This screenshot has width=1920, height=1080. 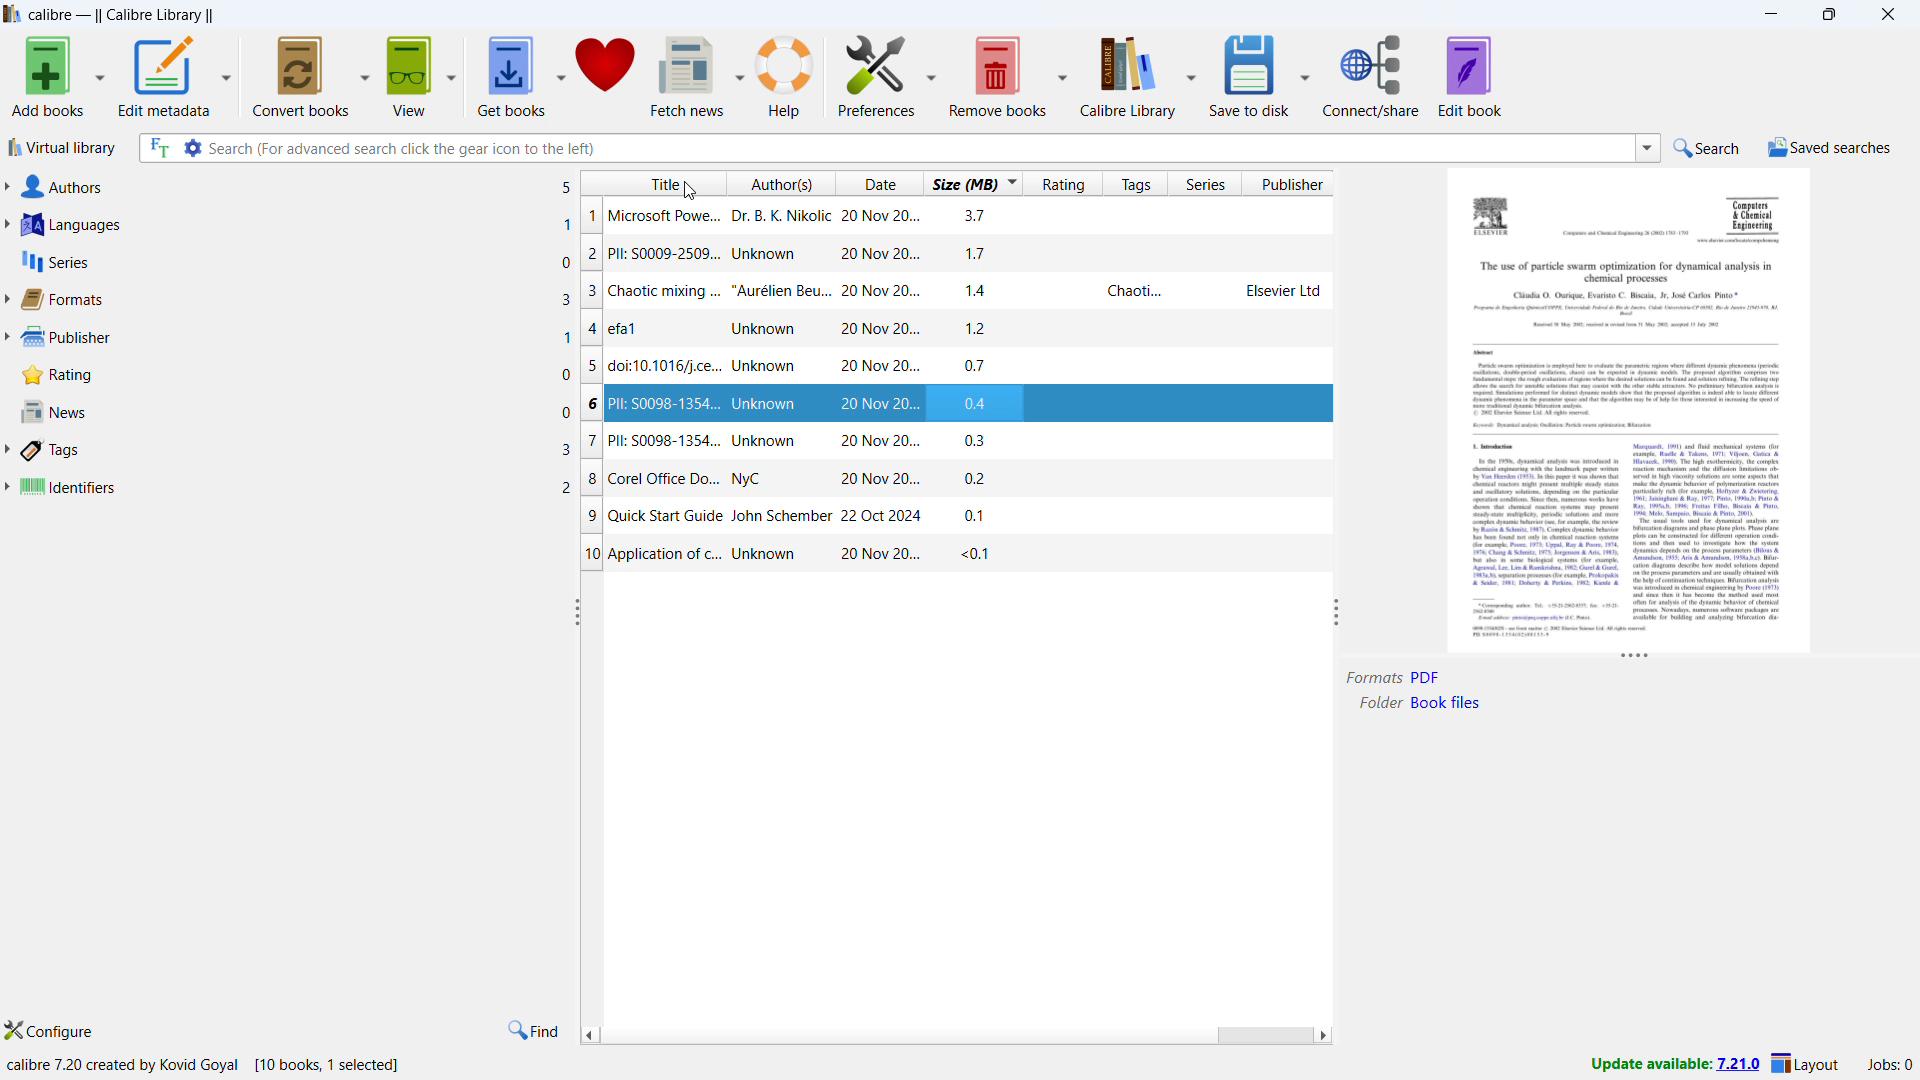 I want to click on resize, so click(x=1337, y=613).